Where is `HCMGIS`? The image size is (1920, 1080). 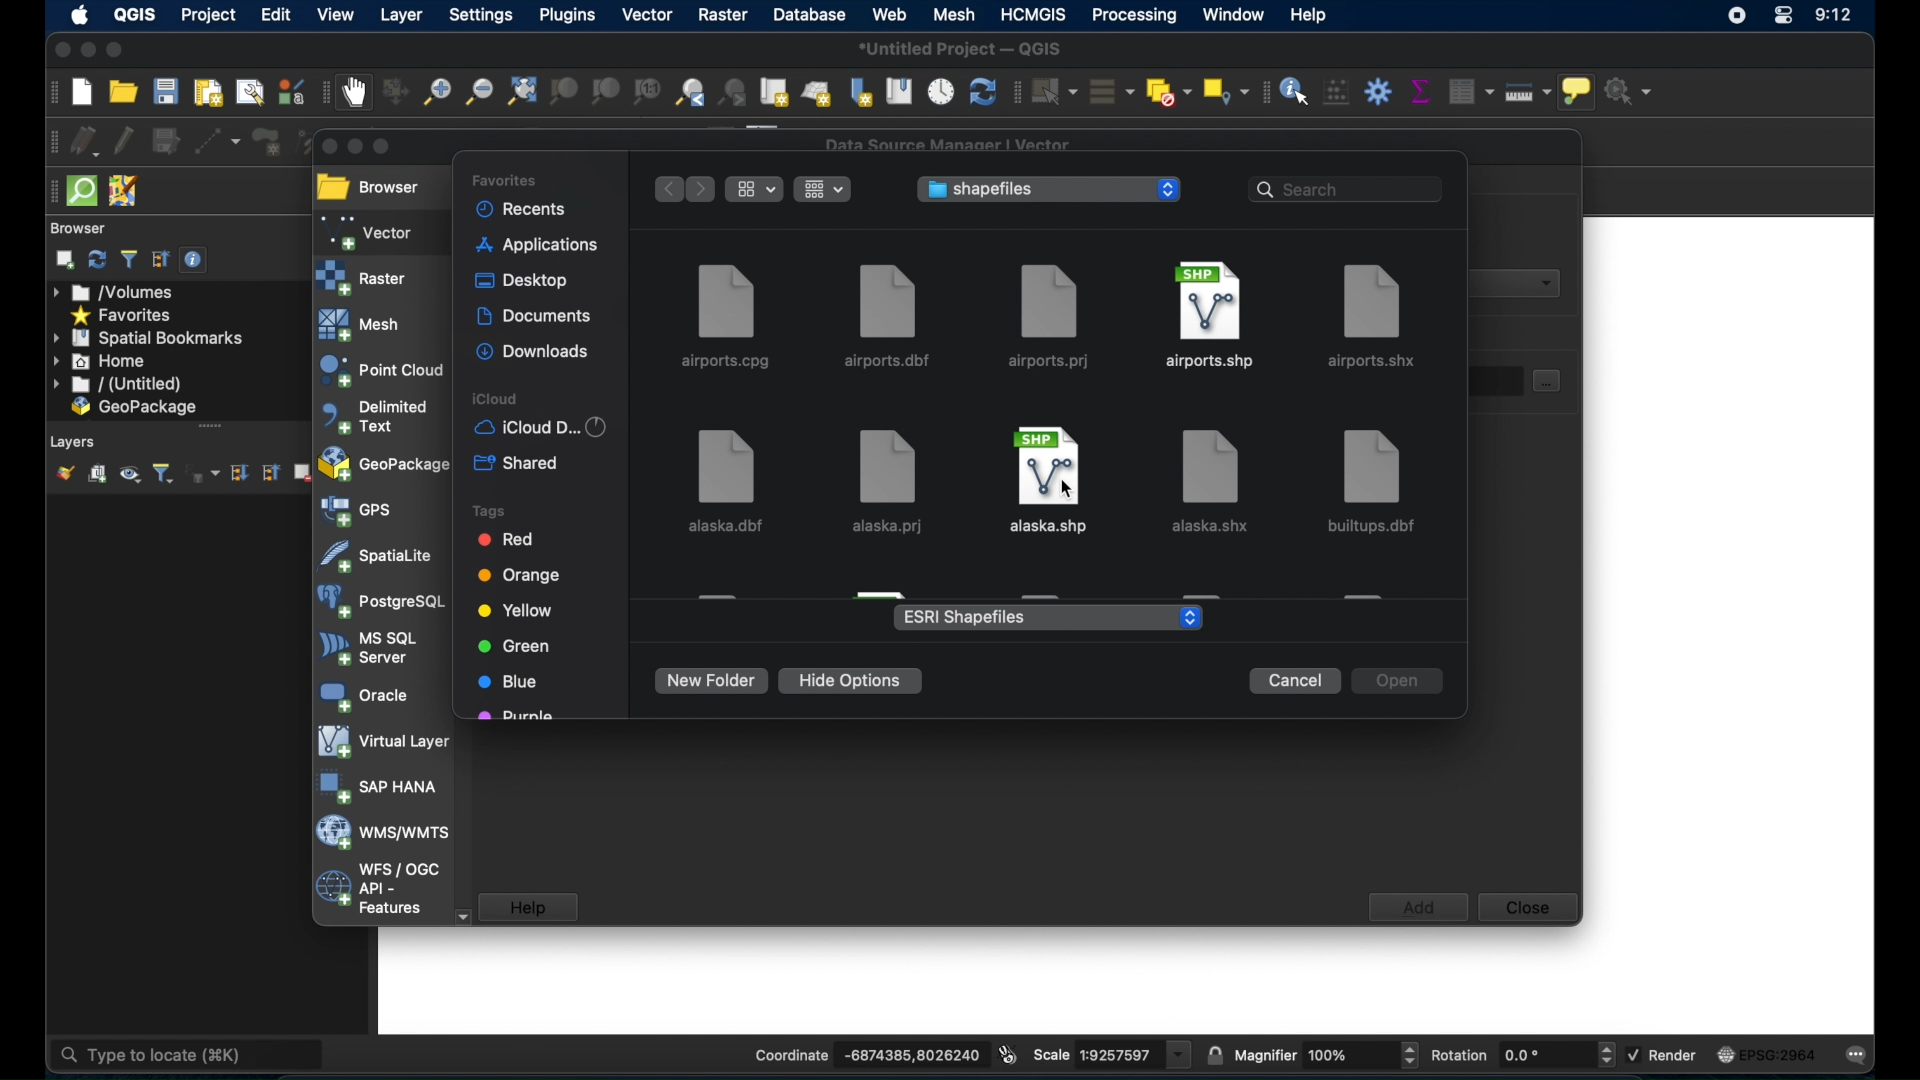
HCMGIS is located at coordinates (1035, 14).